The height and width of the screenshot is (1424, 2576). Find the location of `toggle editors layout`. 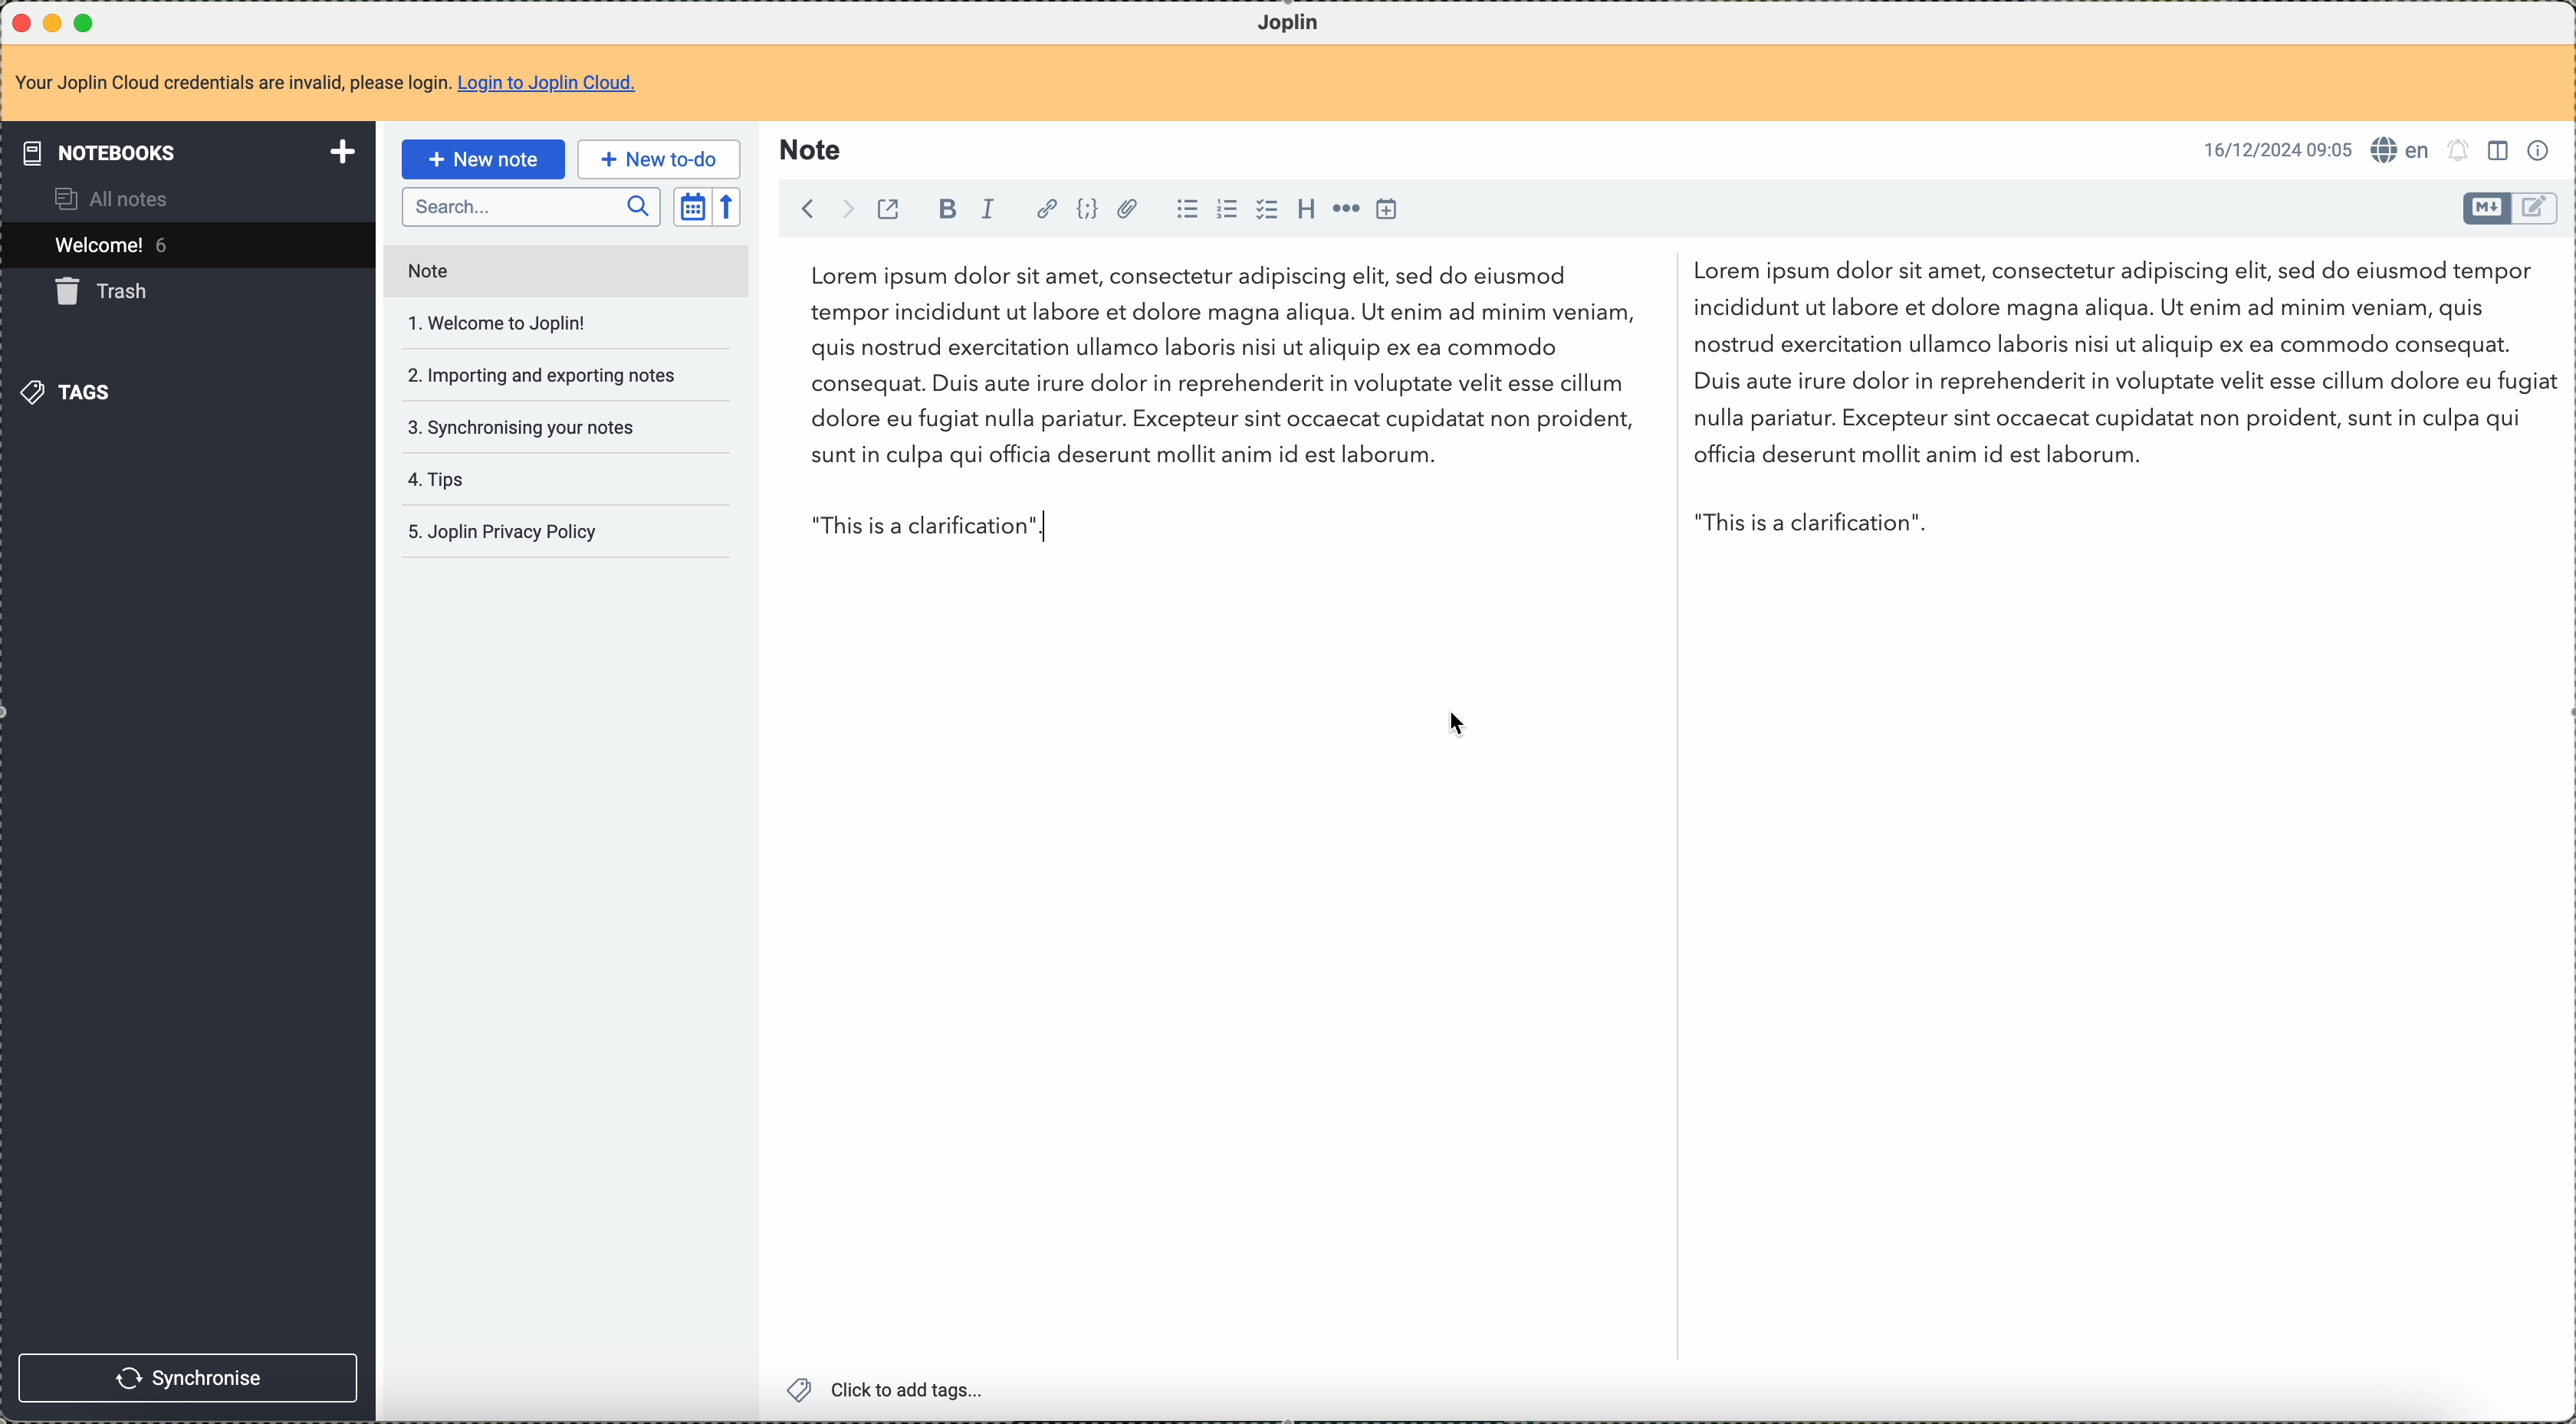

toggle editors layout is located at coordinates (2502, 152).